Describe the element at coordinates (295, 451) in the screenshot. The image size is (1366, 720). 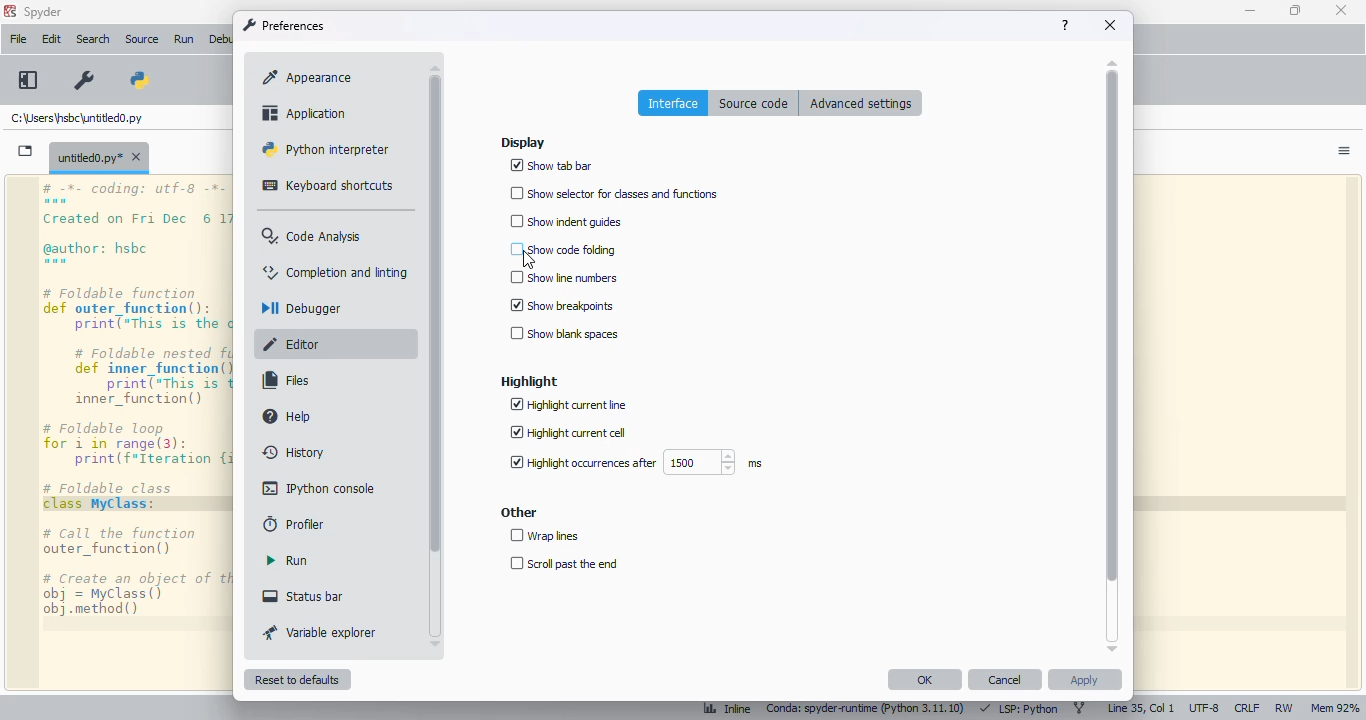
I see `history` at that location.